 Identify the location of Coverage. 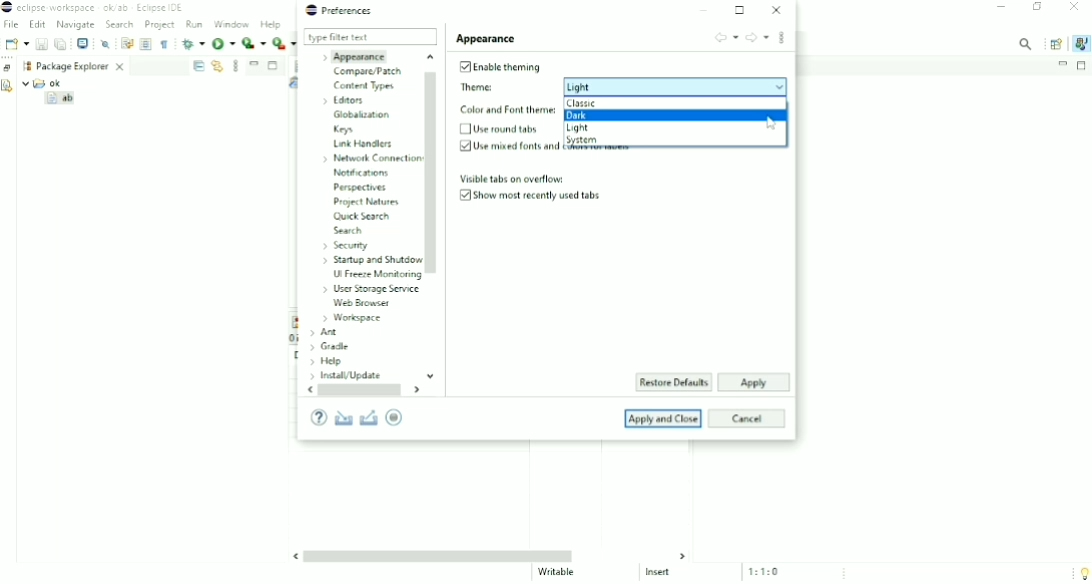
(254, 43).